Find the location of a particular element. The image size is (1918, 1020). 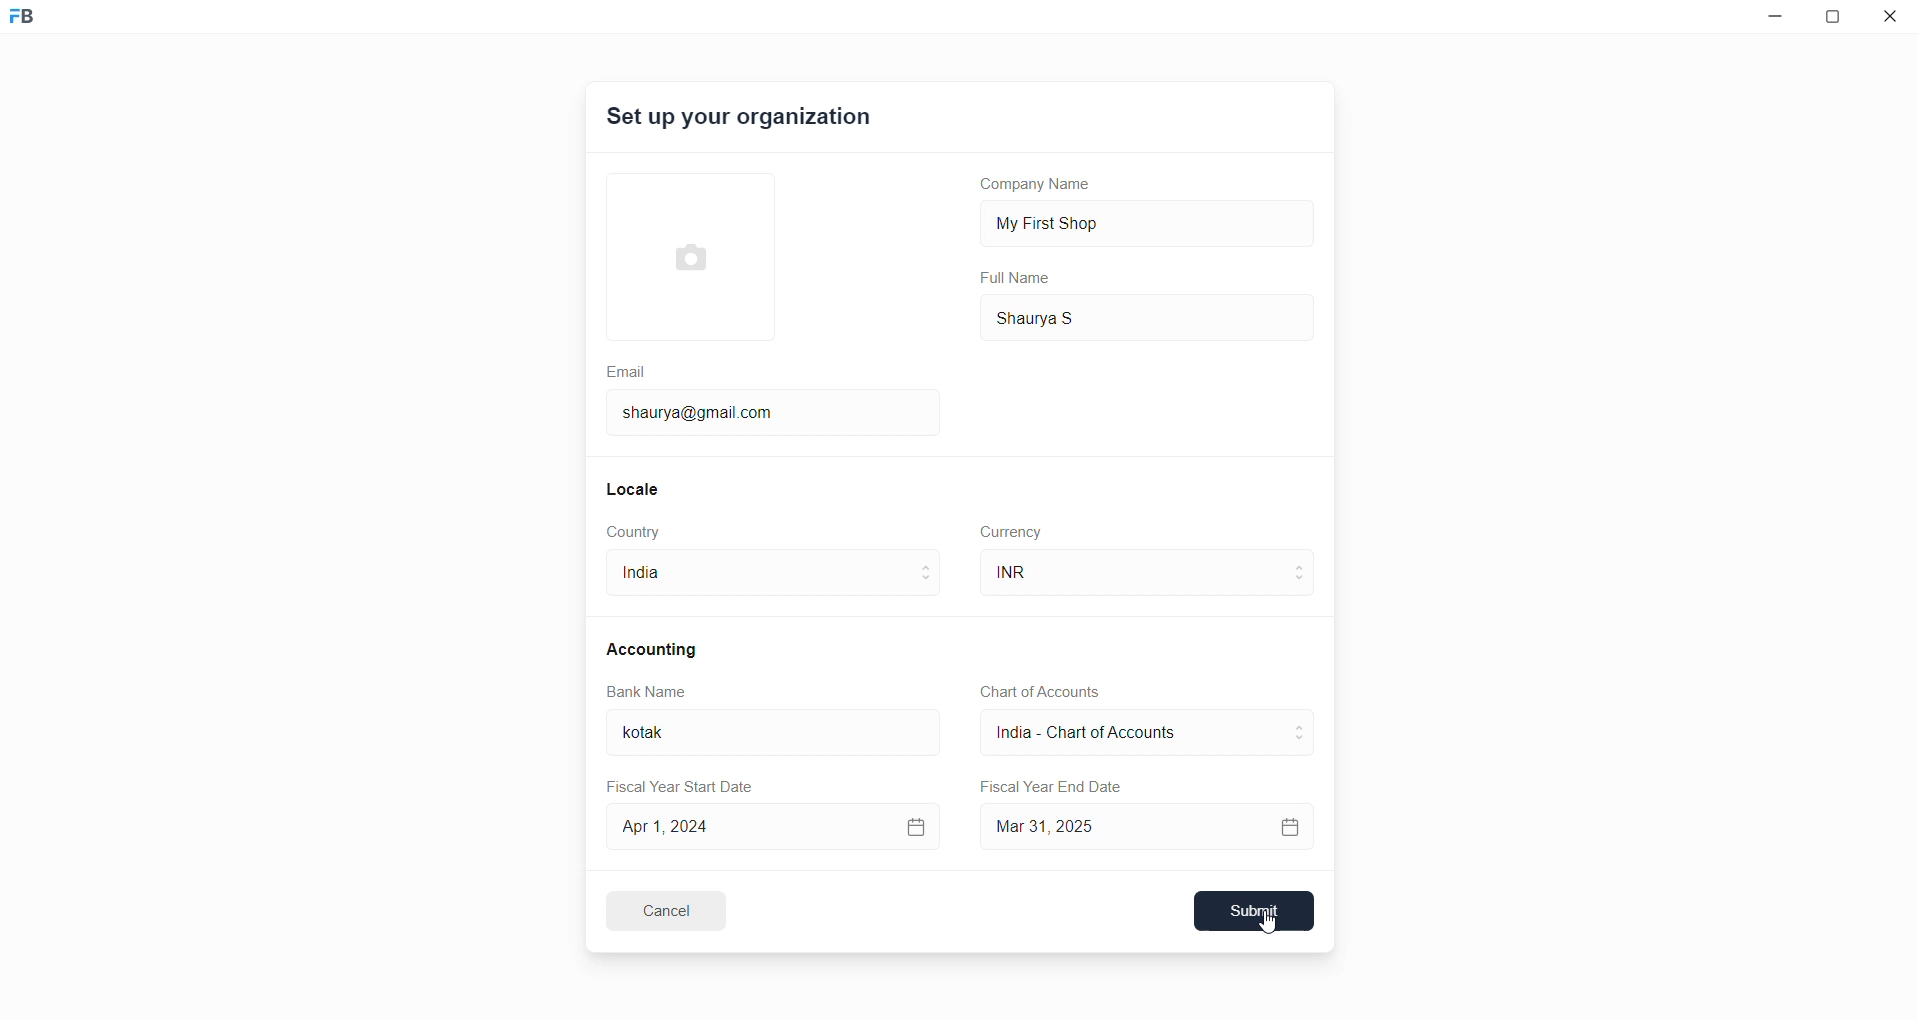

Frappe Book logo is located at coordinates (39, 25).